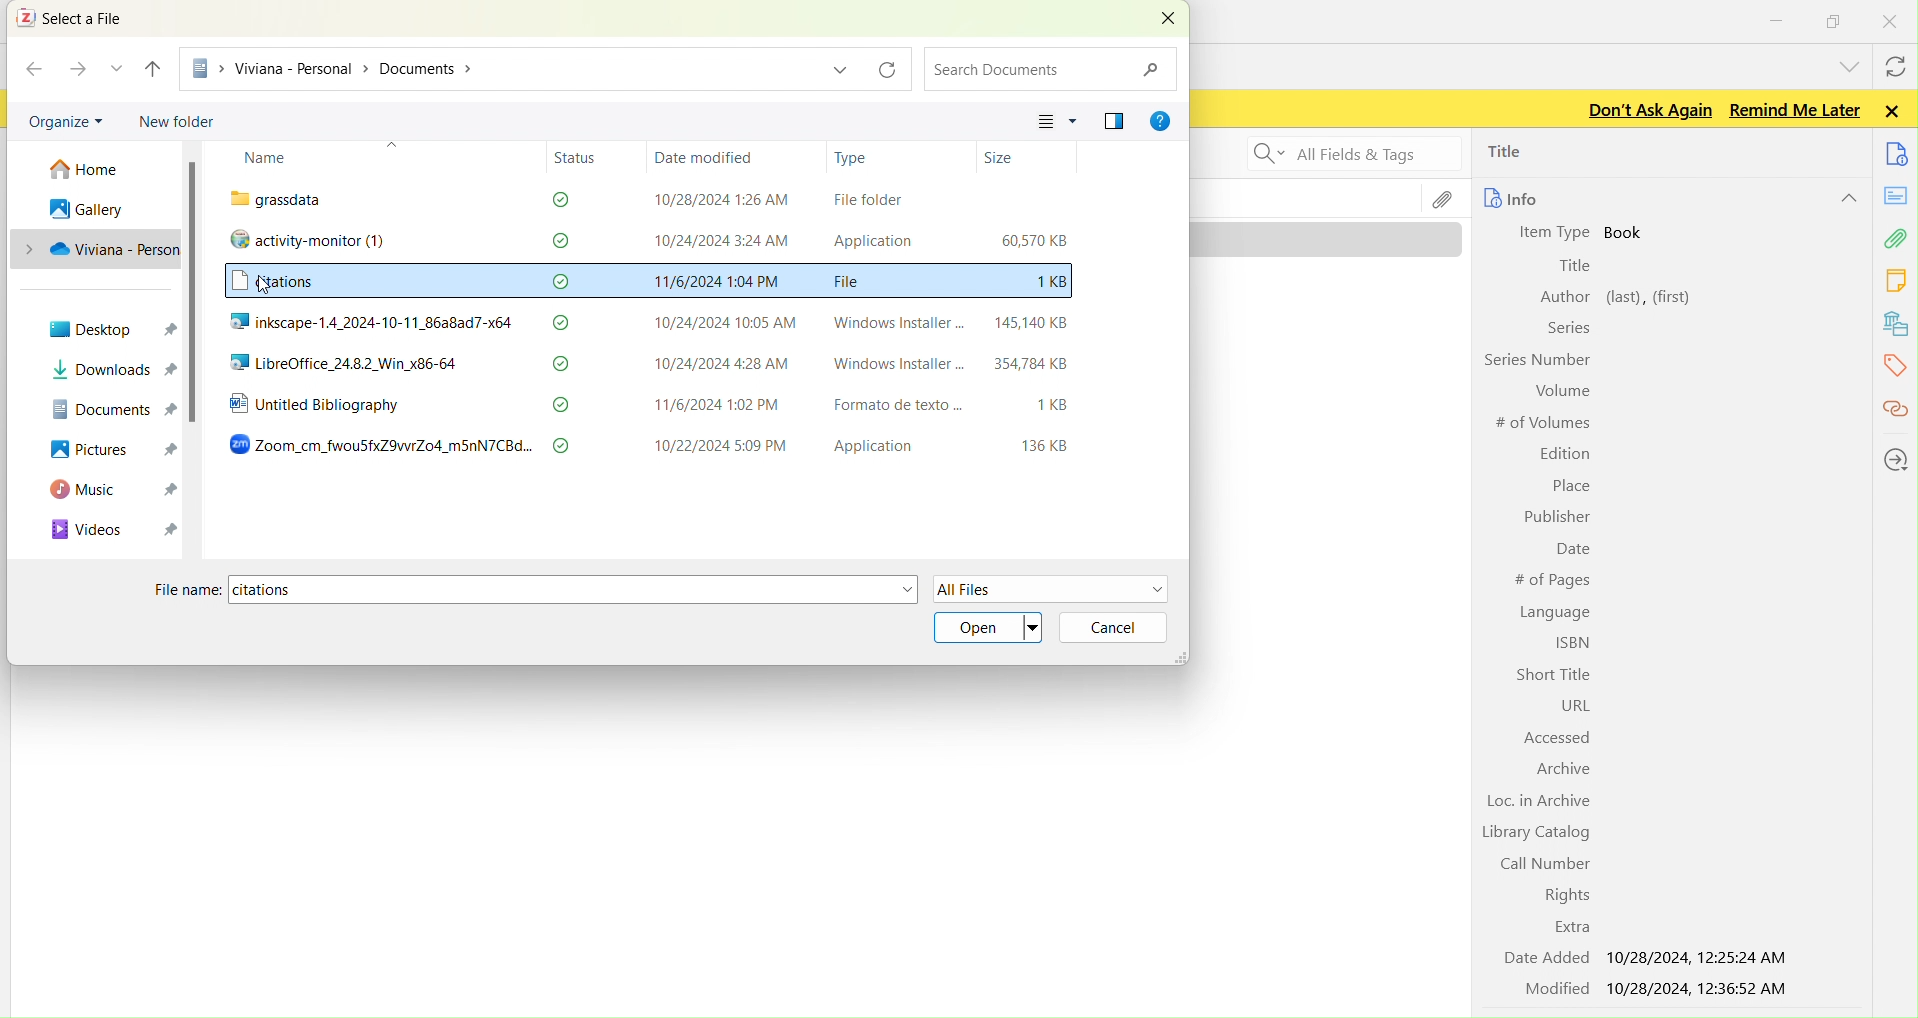  Describe the element at coordinates (1124, 627) in the screenshot. I see `cancel` at that location.